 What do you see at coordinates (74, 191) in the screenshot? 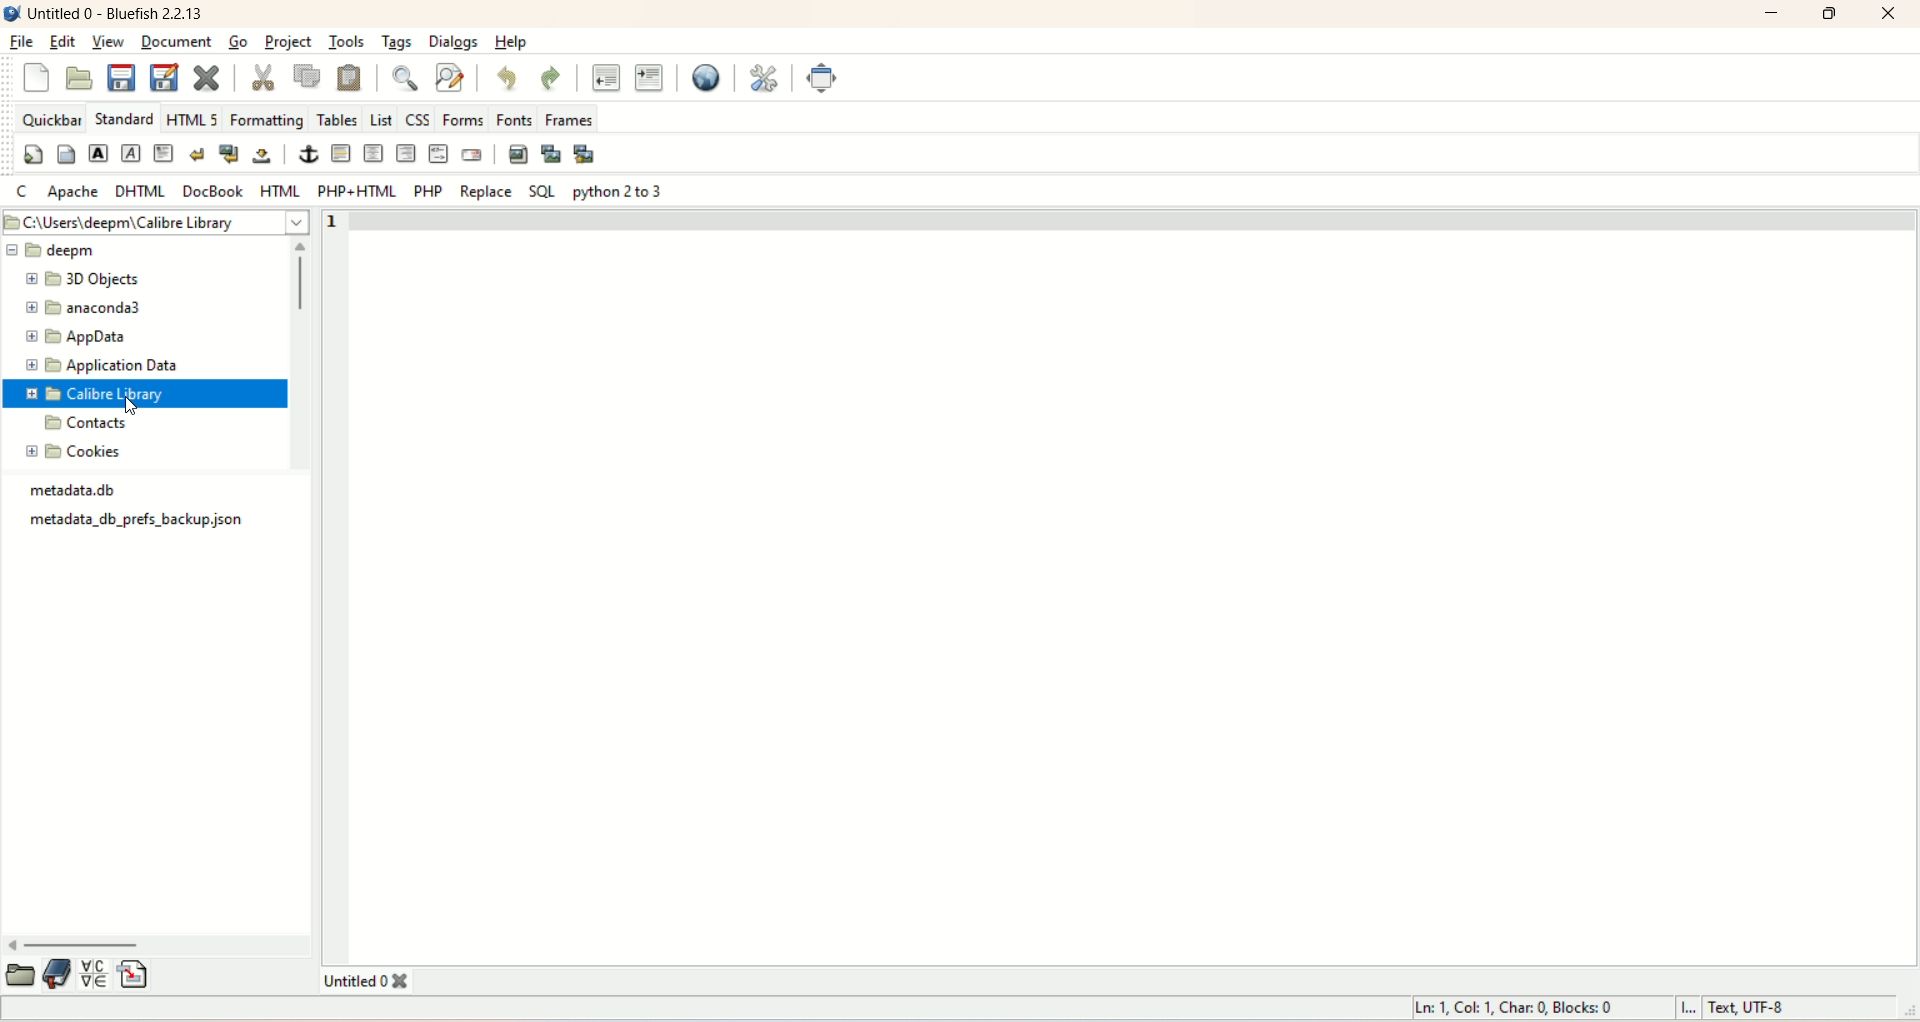
I see `apache` at bounding box center [74, 191].